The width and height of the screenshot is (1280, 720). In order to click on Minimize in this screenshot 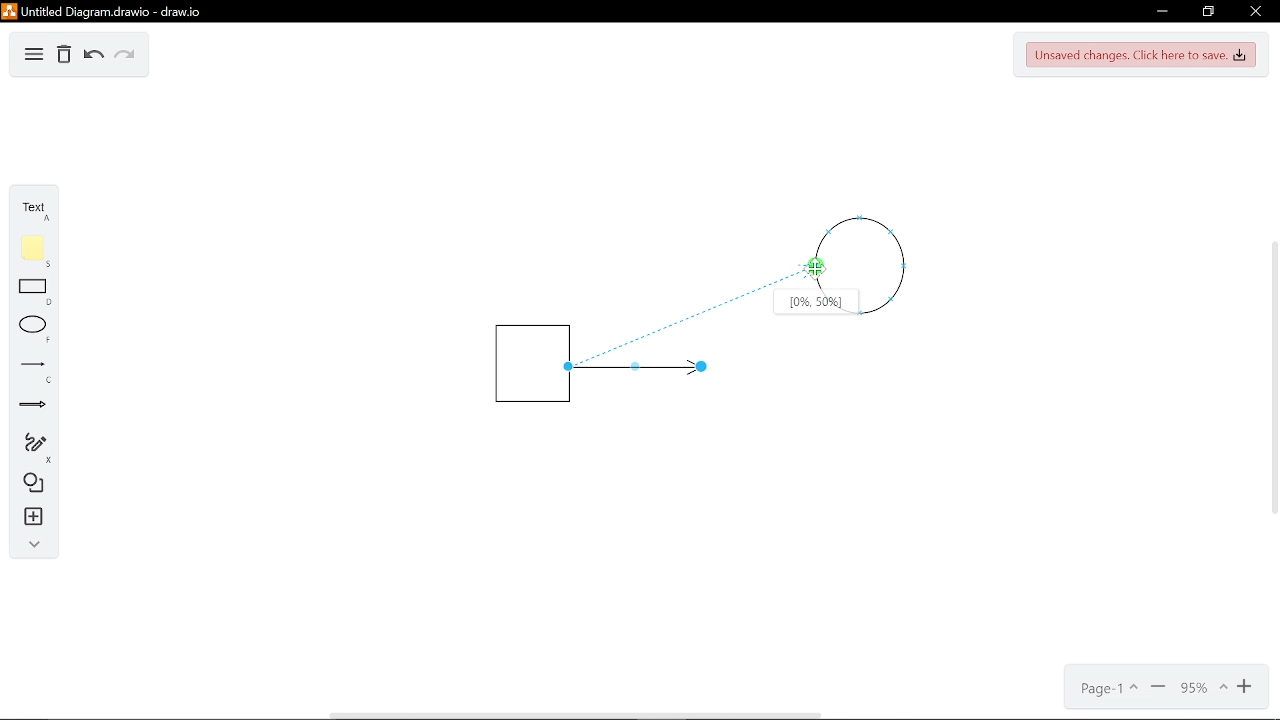, I will do `click(1162, 12)`.